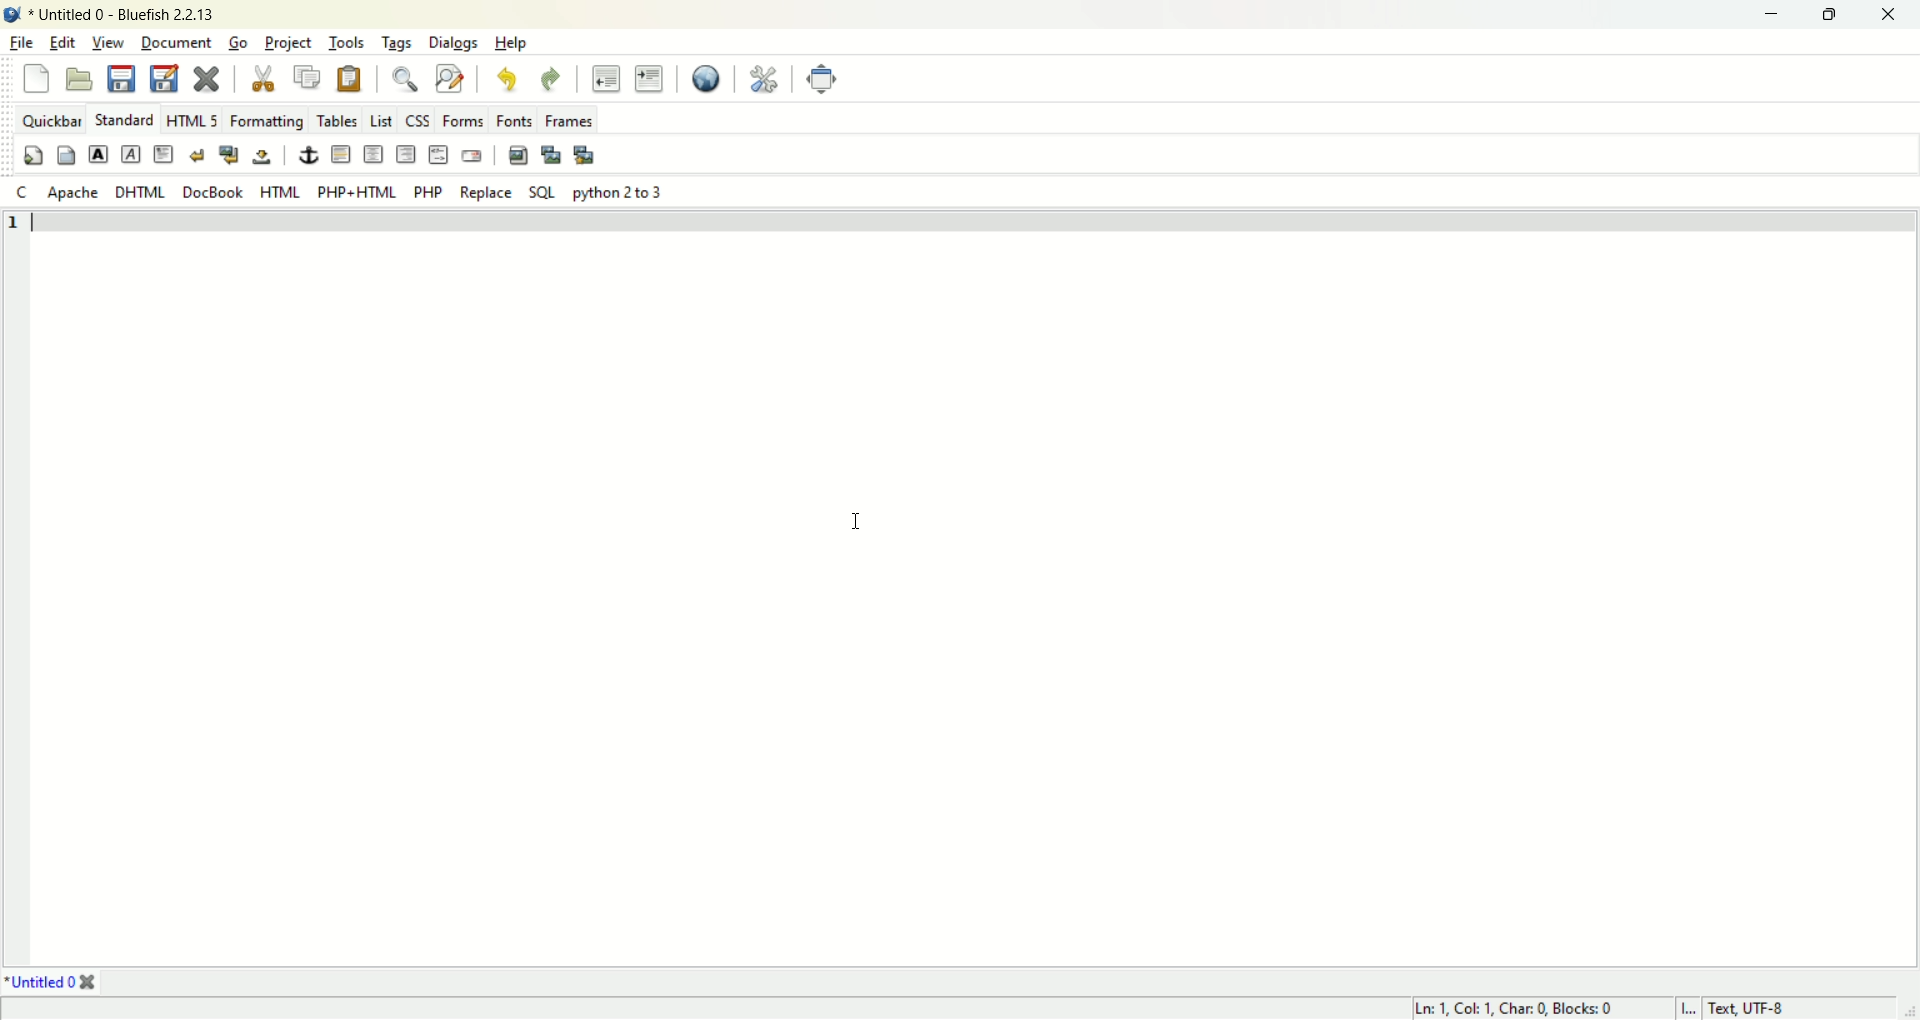  What do you see at coordinates (341, 154) in the screenshot?
I see `horizontal rule` at bounding box center [341, 154].